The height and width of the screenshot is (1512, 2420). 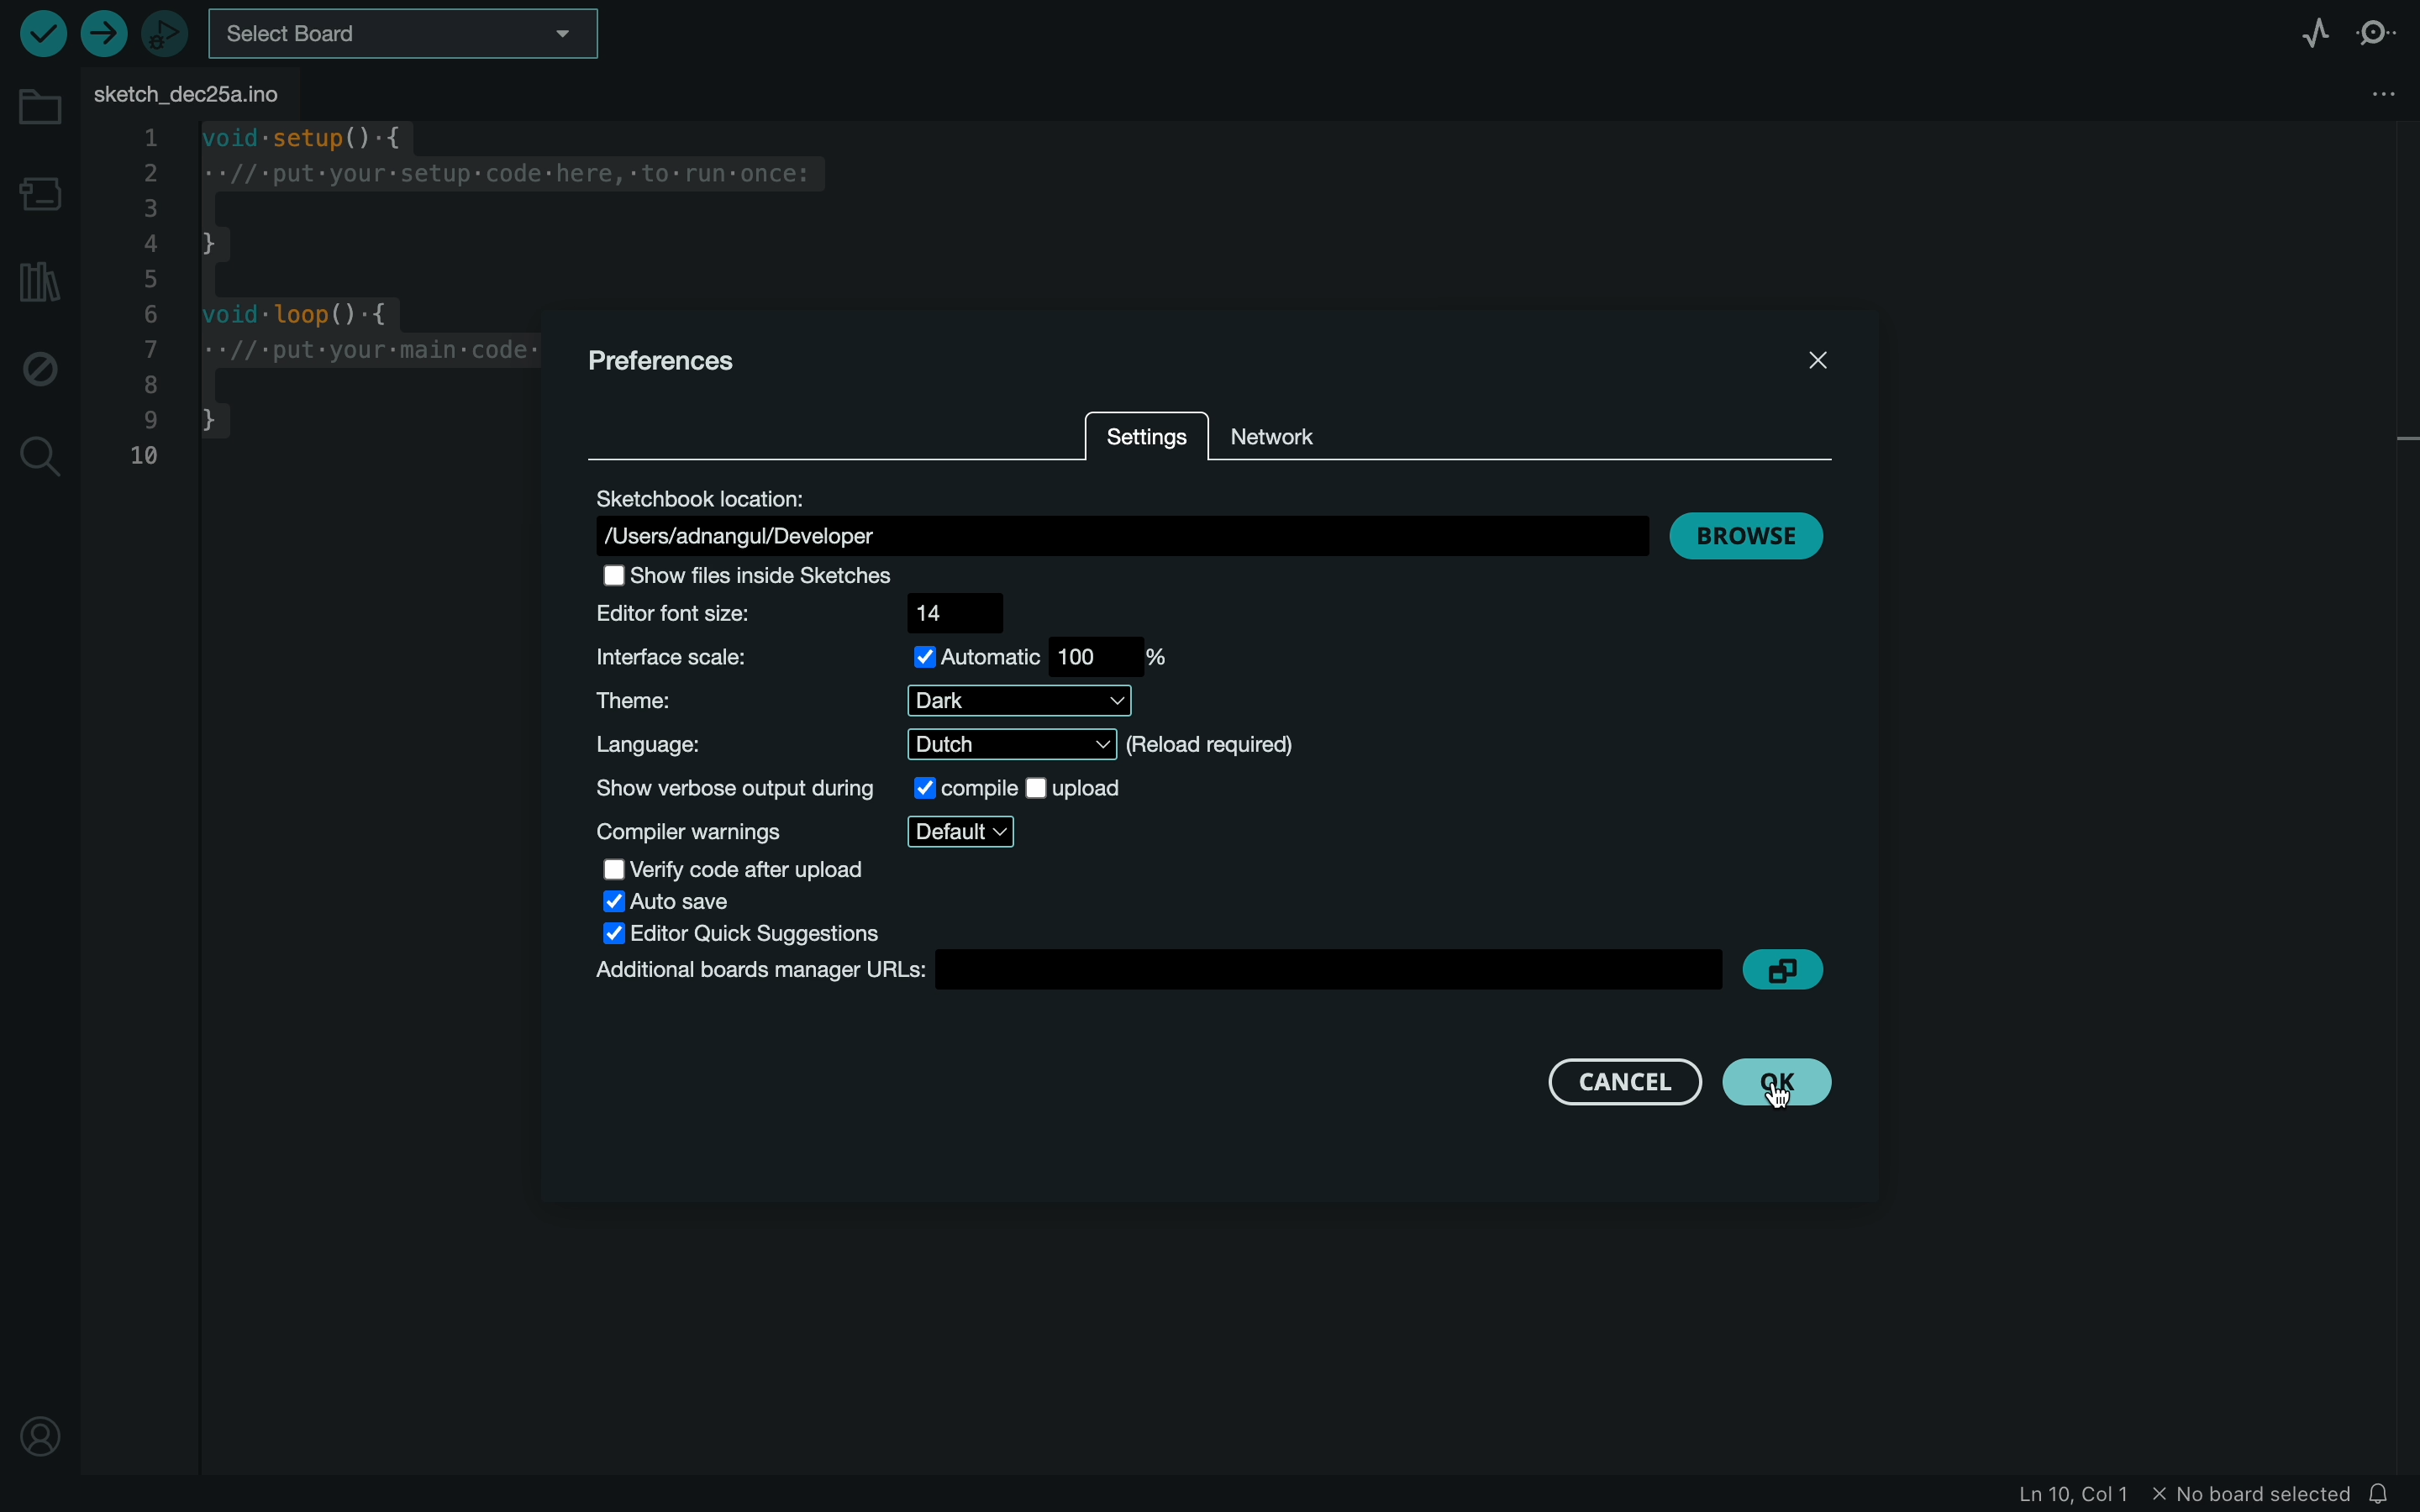 I want to click on dutch, so click(x=848, y=743).